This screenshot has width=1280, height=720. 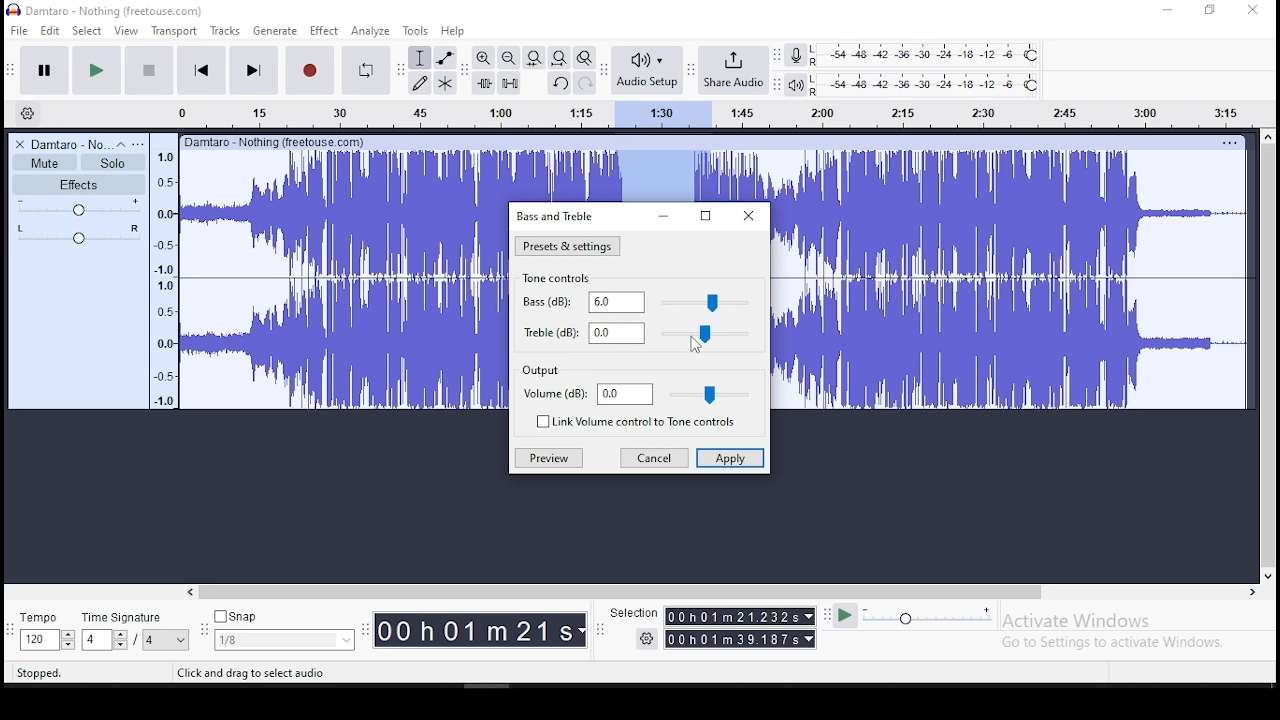 What do you see at coordinates (21, 144) in the screenshot?
I see `delete track` at bounding box center [21, 144].